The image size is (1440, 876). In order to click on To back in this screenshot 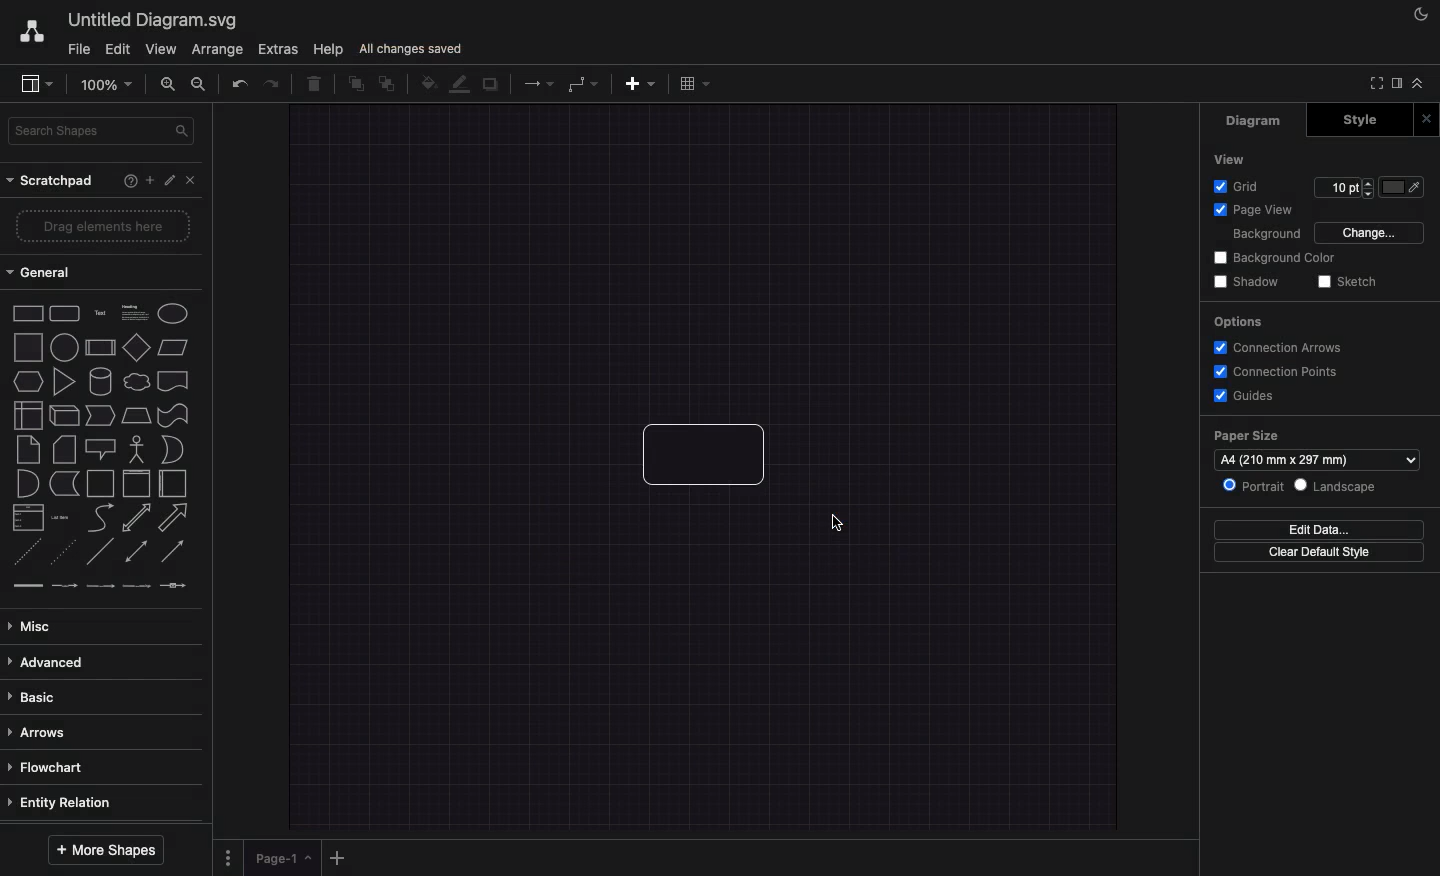, I will do `click(390, 86)`.